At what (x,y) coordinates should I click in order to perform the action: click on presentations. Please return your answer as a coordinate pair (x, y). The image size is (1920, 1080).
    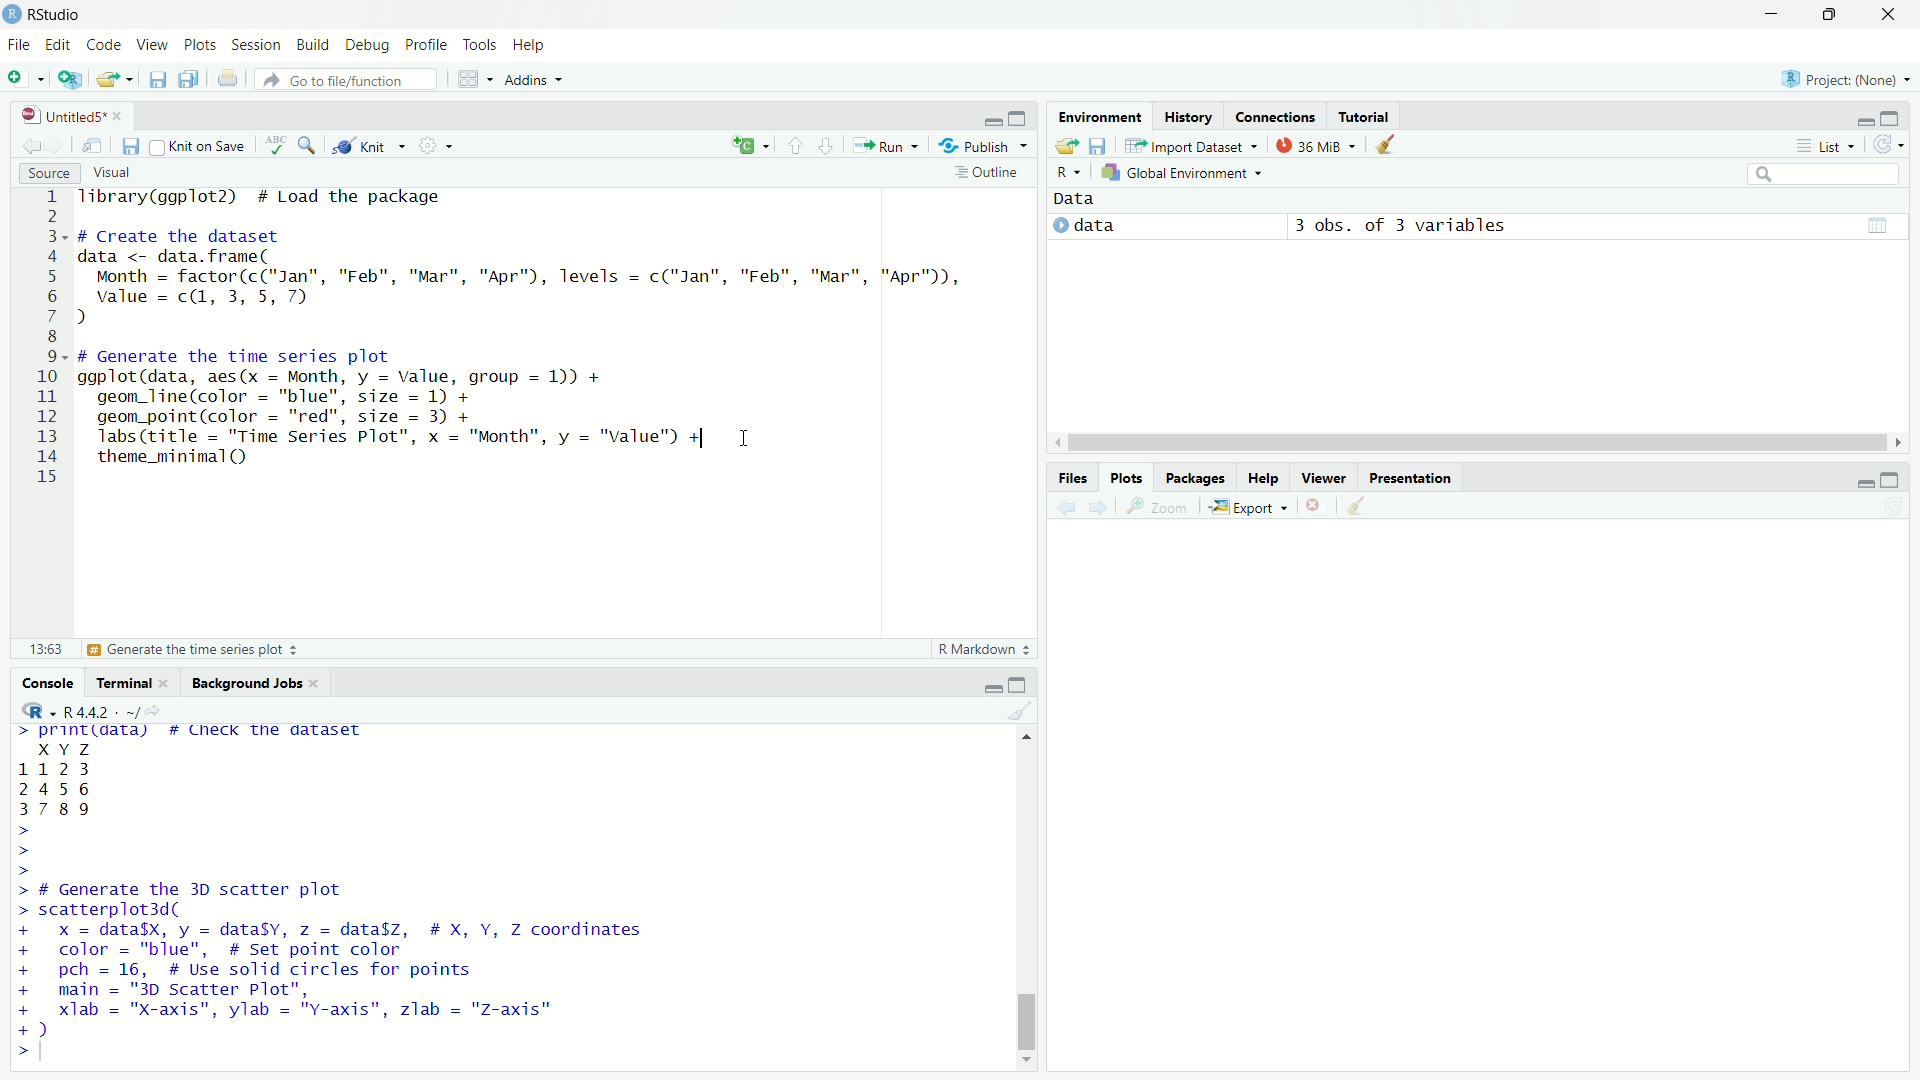
    Looking at the image, I should click on (1413, 476).